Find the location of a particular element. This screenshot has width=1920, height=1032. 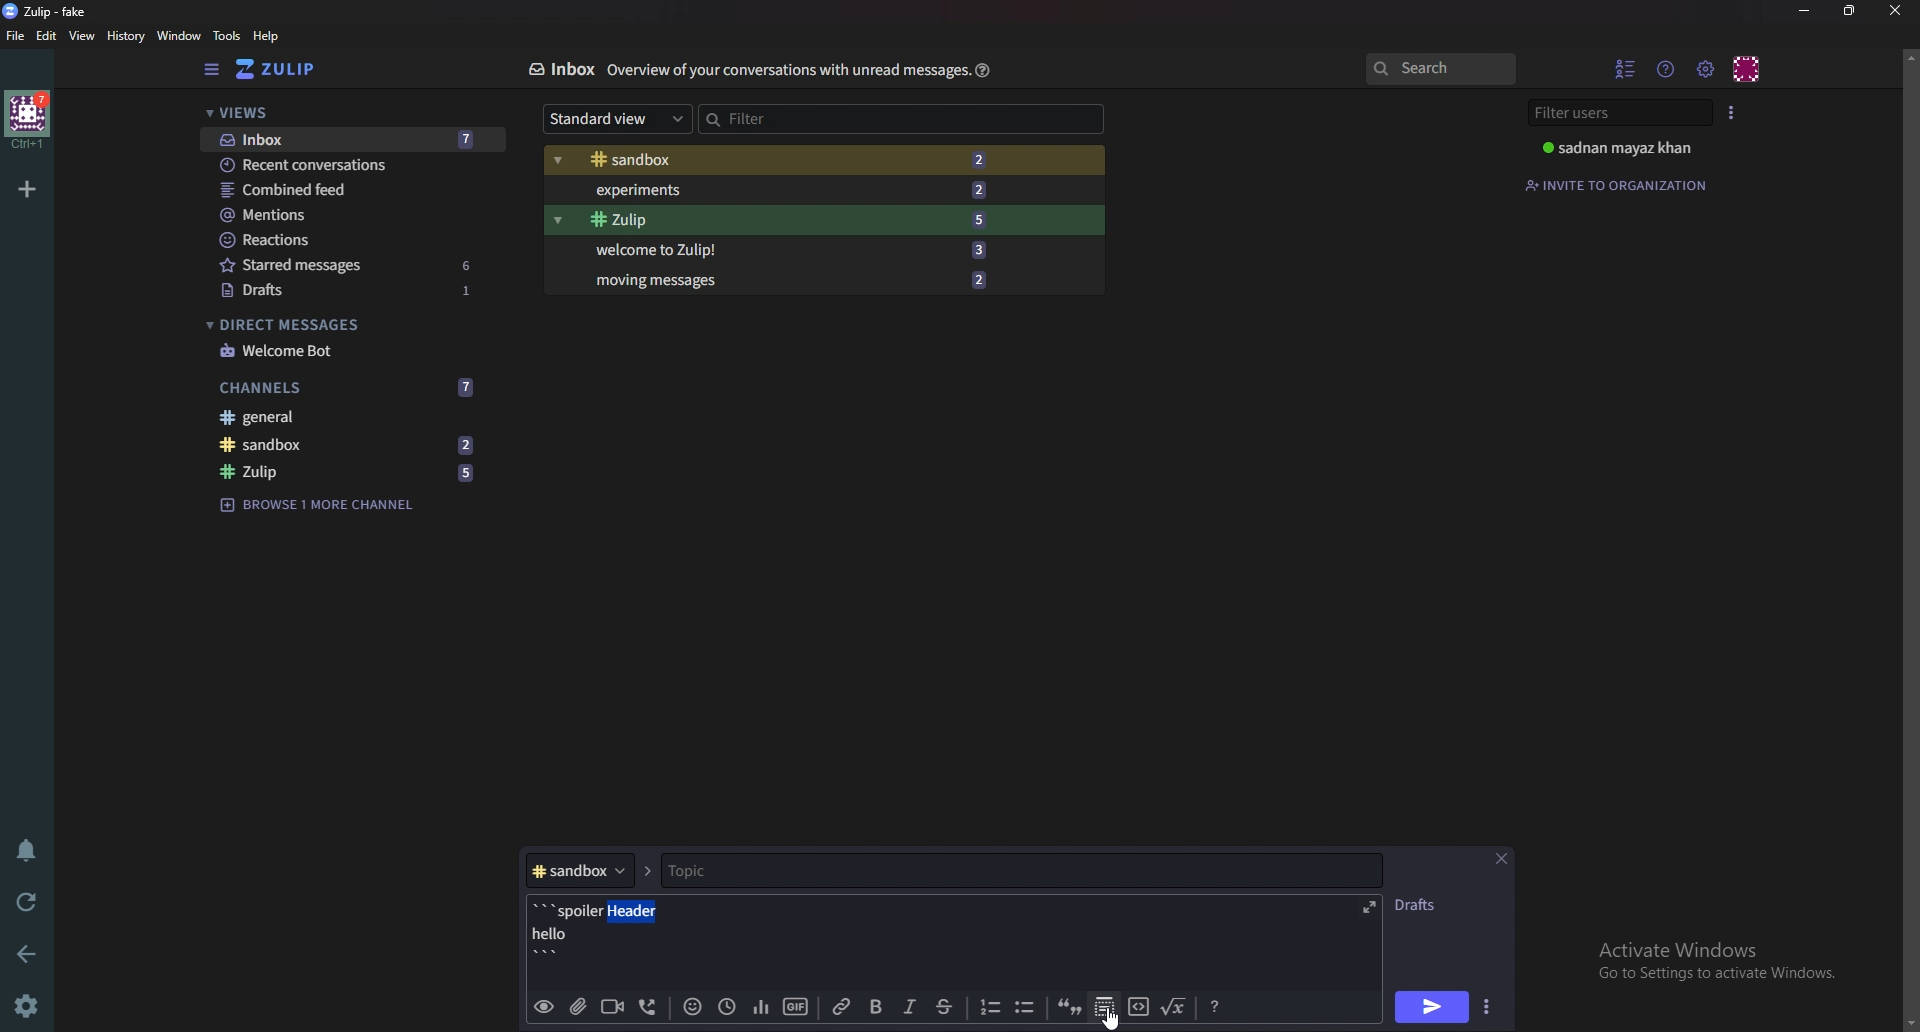

quote is located at coordinates (1070, 1008).